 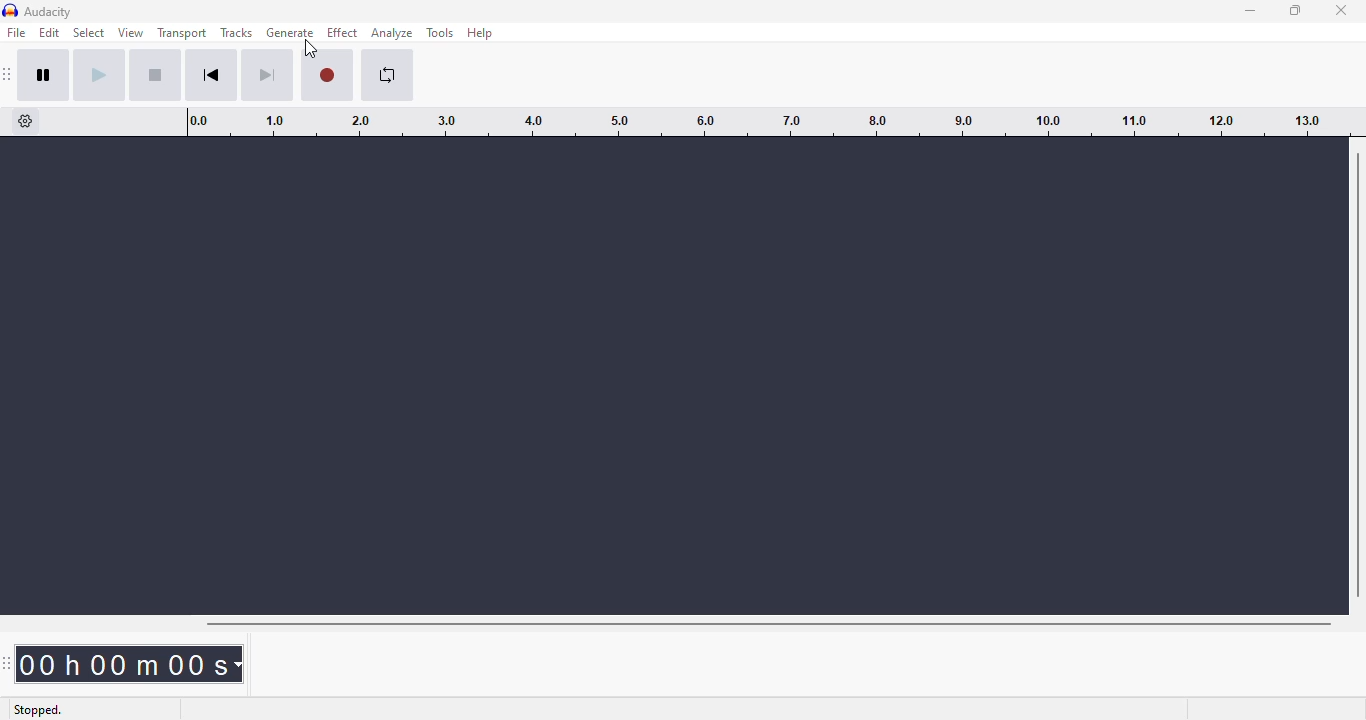 What do you see at coordinates (439, 33) in the screenshot?
I see `tools` at bounding box center [439, 33].